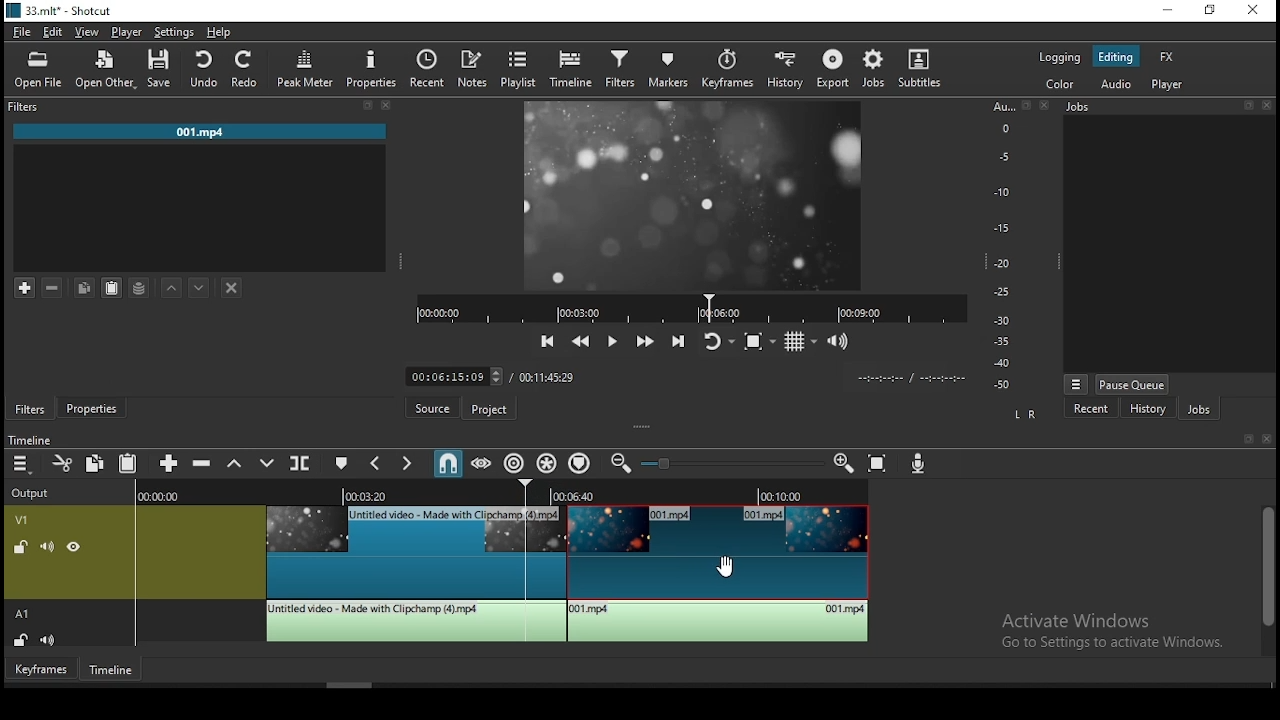 The image size is (1280, 720). What do you see at coordinates (547, 338) in the screenshot?
I see `skip to previous point` at bounding box center [547, 338].